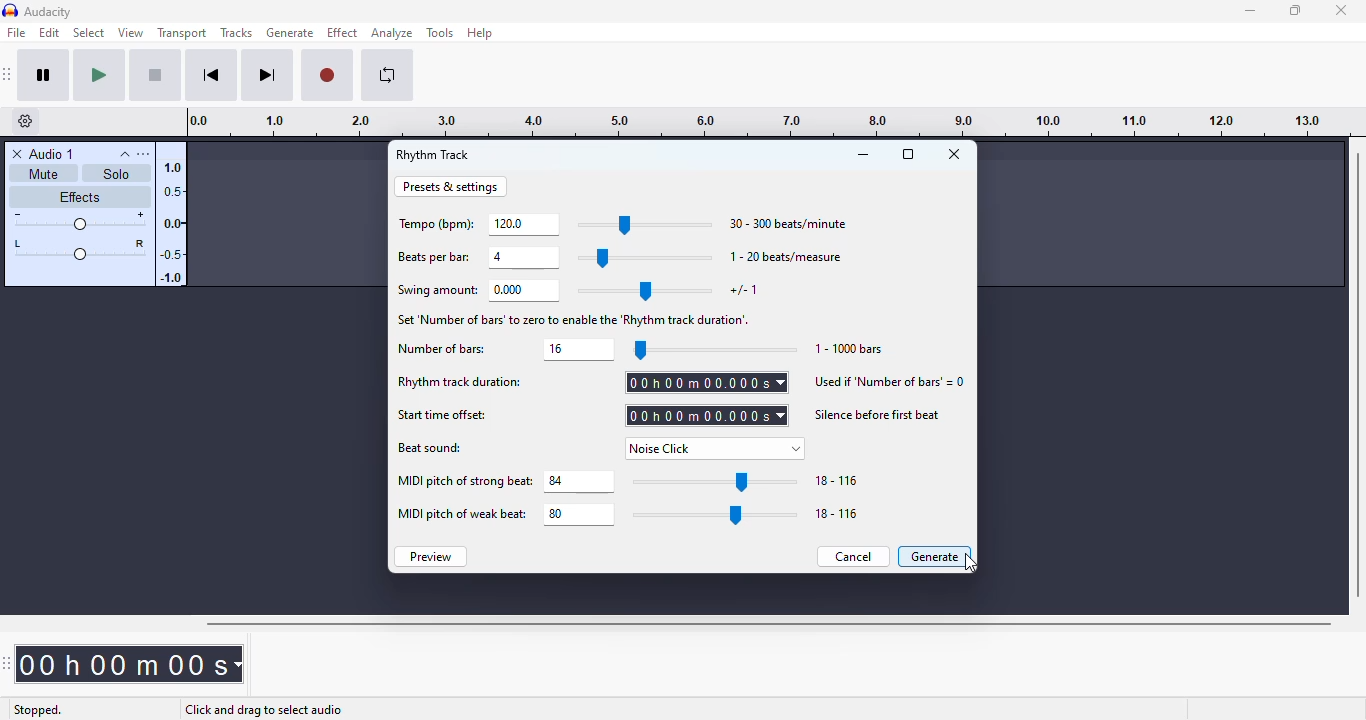 Image resolution: width=1366 pixels, height=720 pixels. What do you see at coordinates (712, 349) in the screenshot?
I see `slider` at bounding box center [712, 349].